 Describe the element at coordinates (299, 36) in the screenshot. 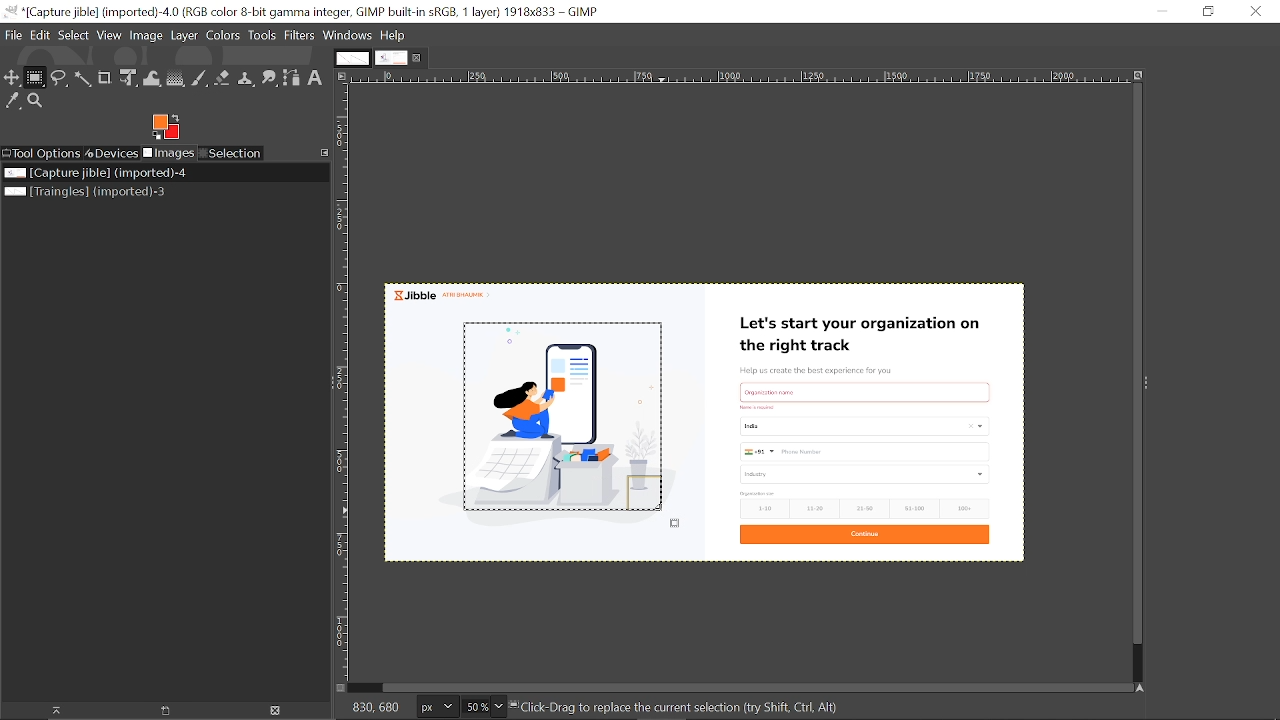

I see `Filters` at that location.